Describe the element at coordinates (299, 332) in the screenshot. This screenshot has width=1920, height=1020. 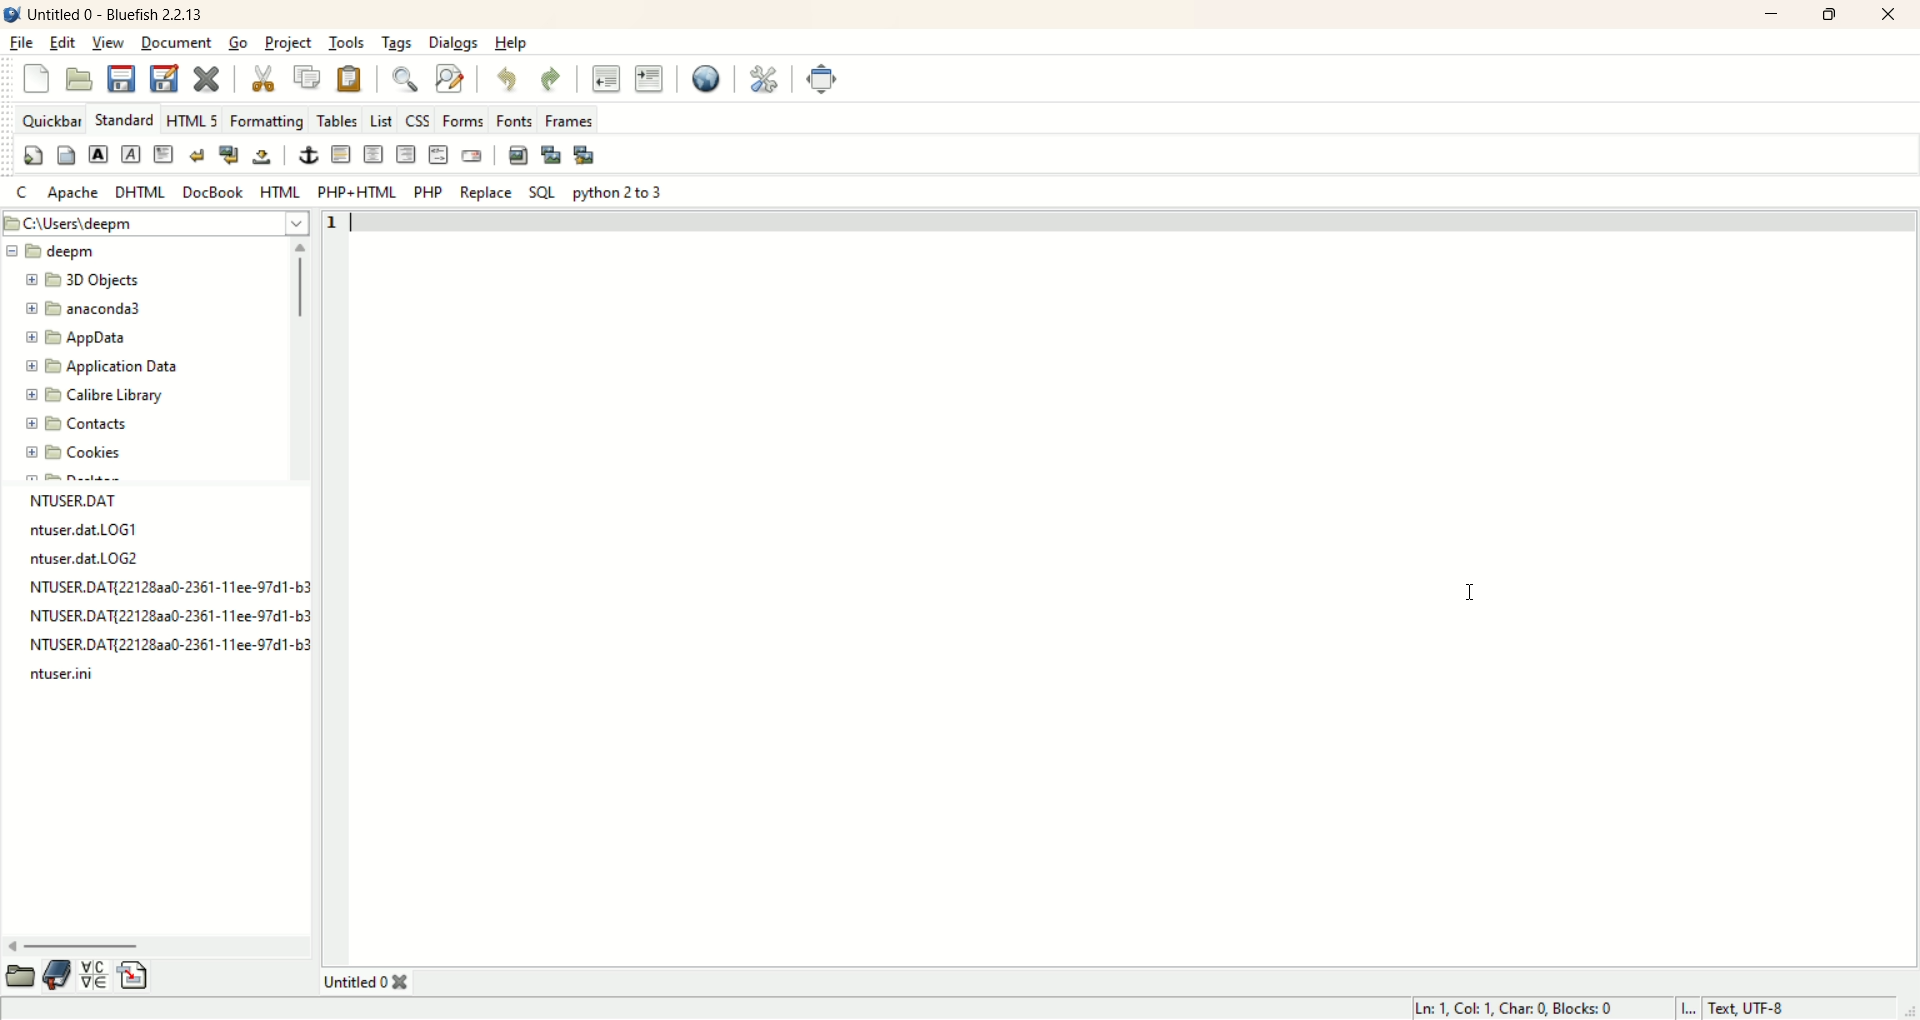
I see `vertical scroll bar` at that location.